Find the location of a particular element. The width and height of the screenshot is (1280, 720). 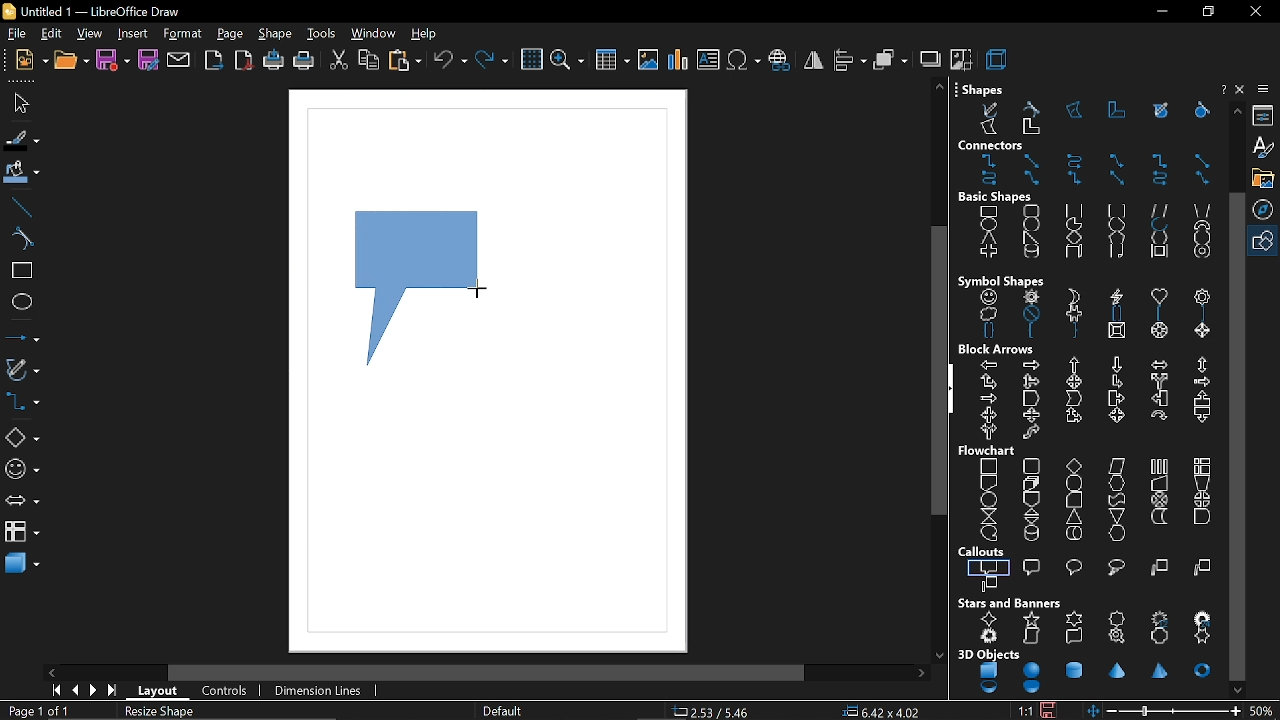

align is located at coordinates (848, 60).